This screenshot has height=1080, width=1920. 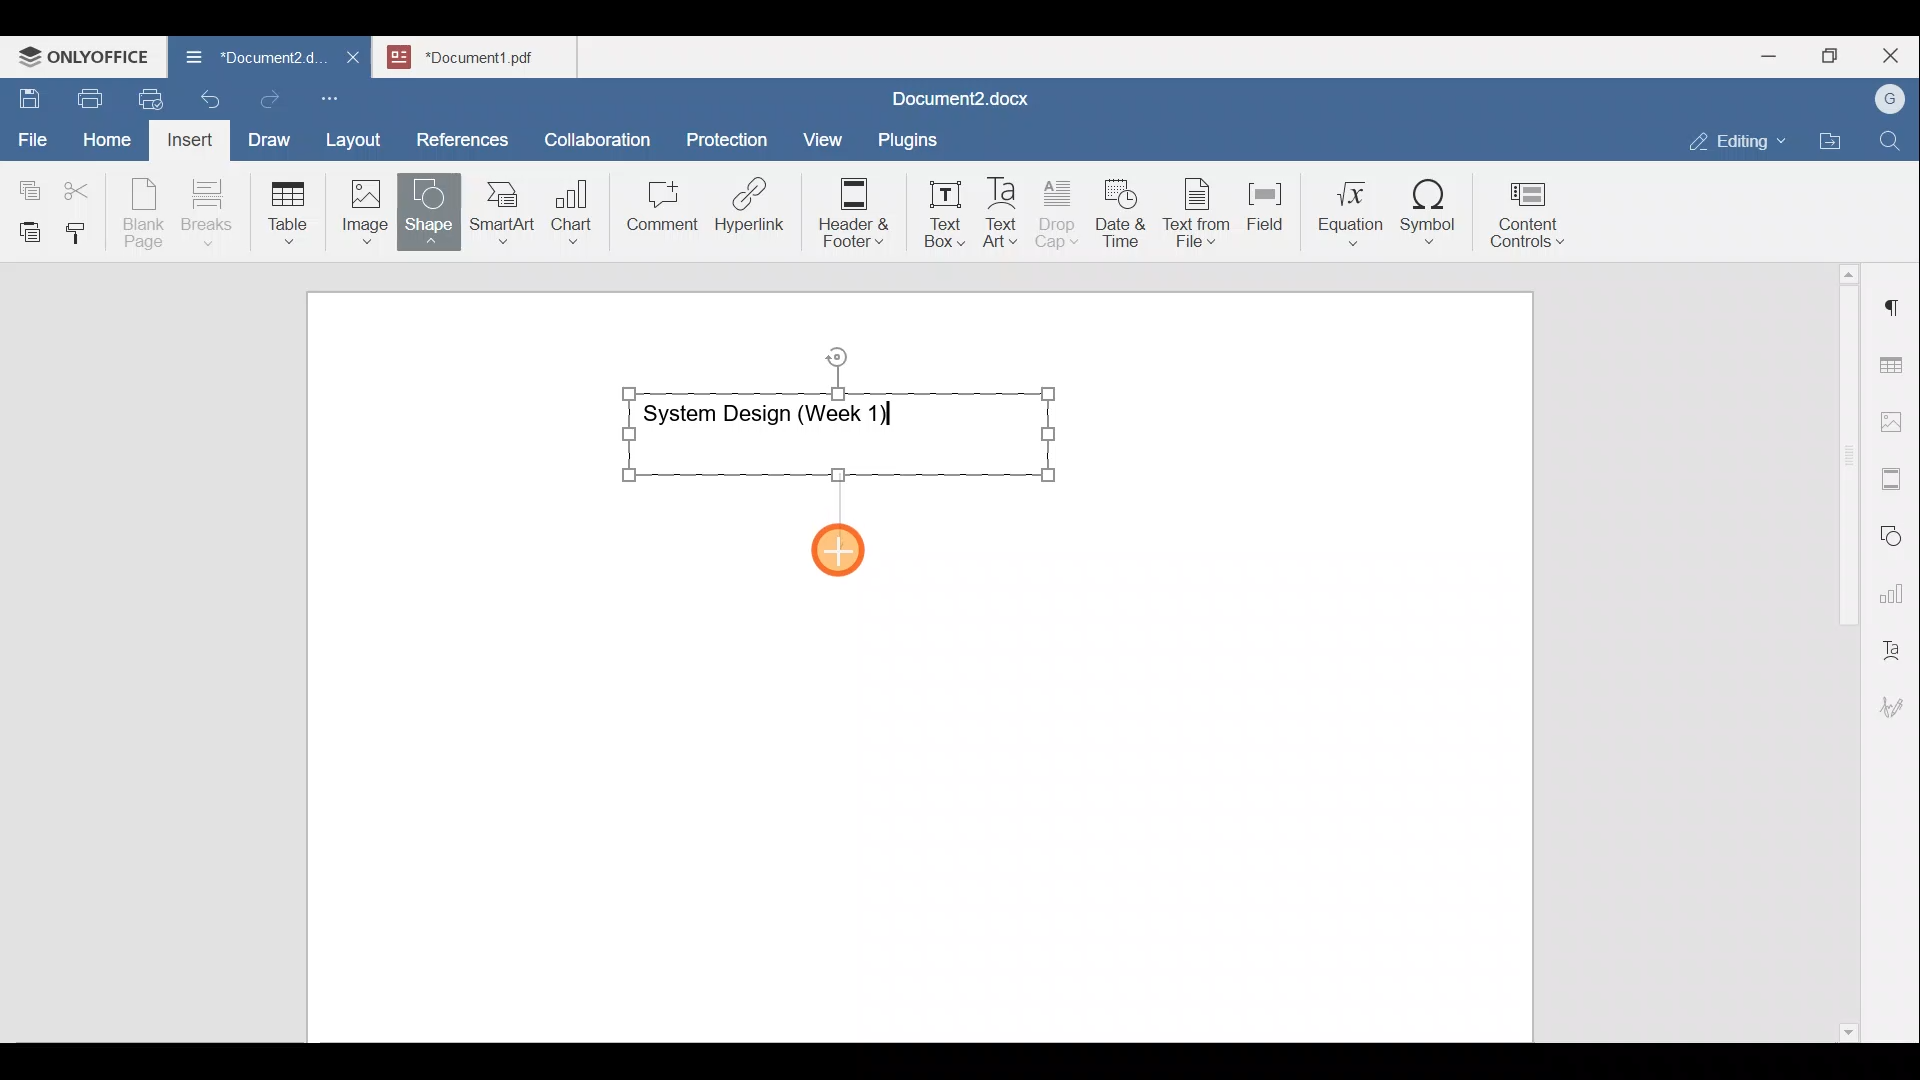 What do you see at coordinates (1897, 700) in the screenshot?
I see `Signature settings` at bounding box center [1897, 700].